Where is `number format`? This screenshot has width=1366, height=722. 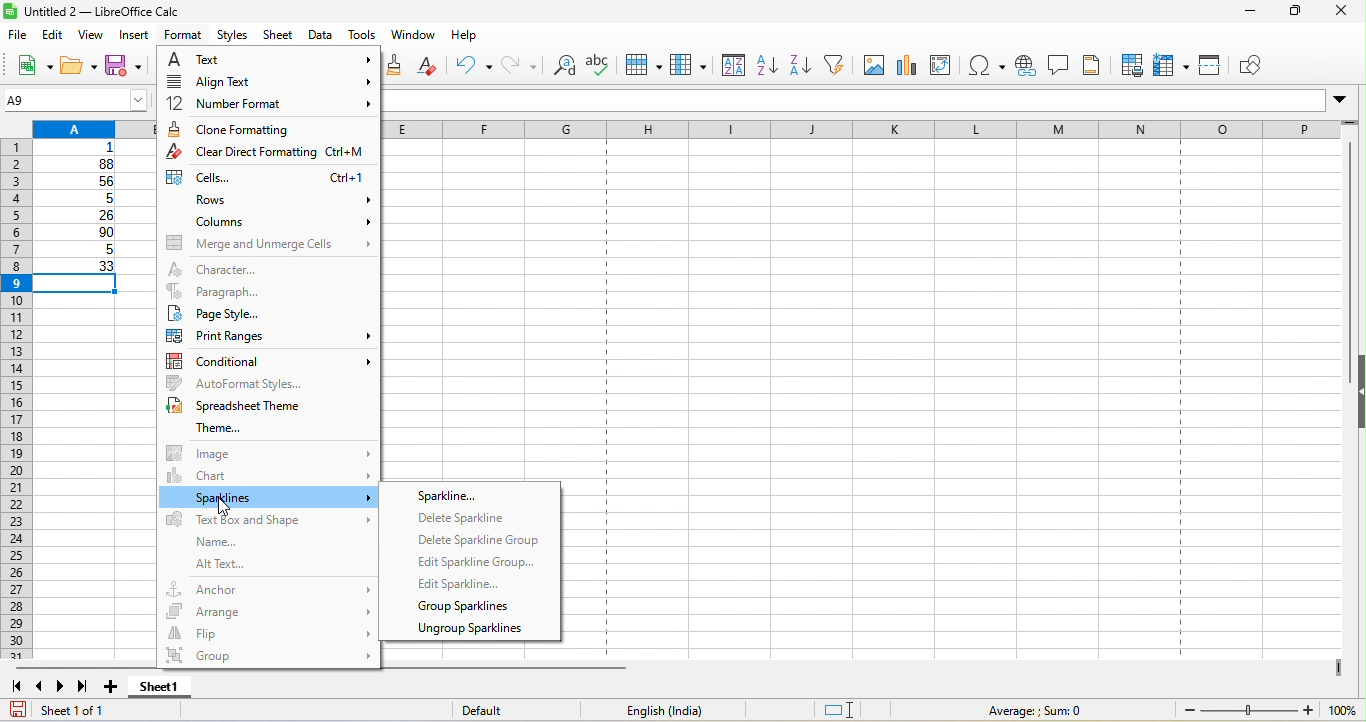 number format is located at coordinates (266, 105).